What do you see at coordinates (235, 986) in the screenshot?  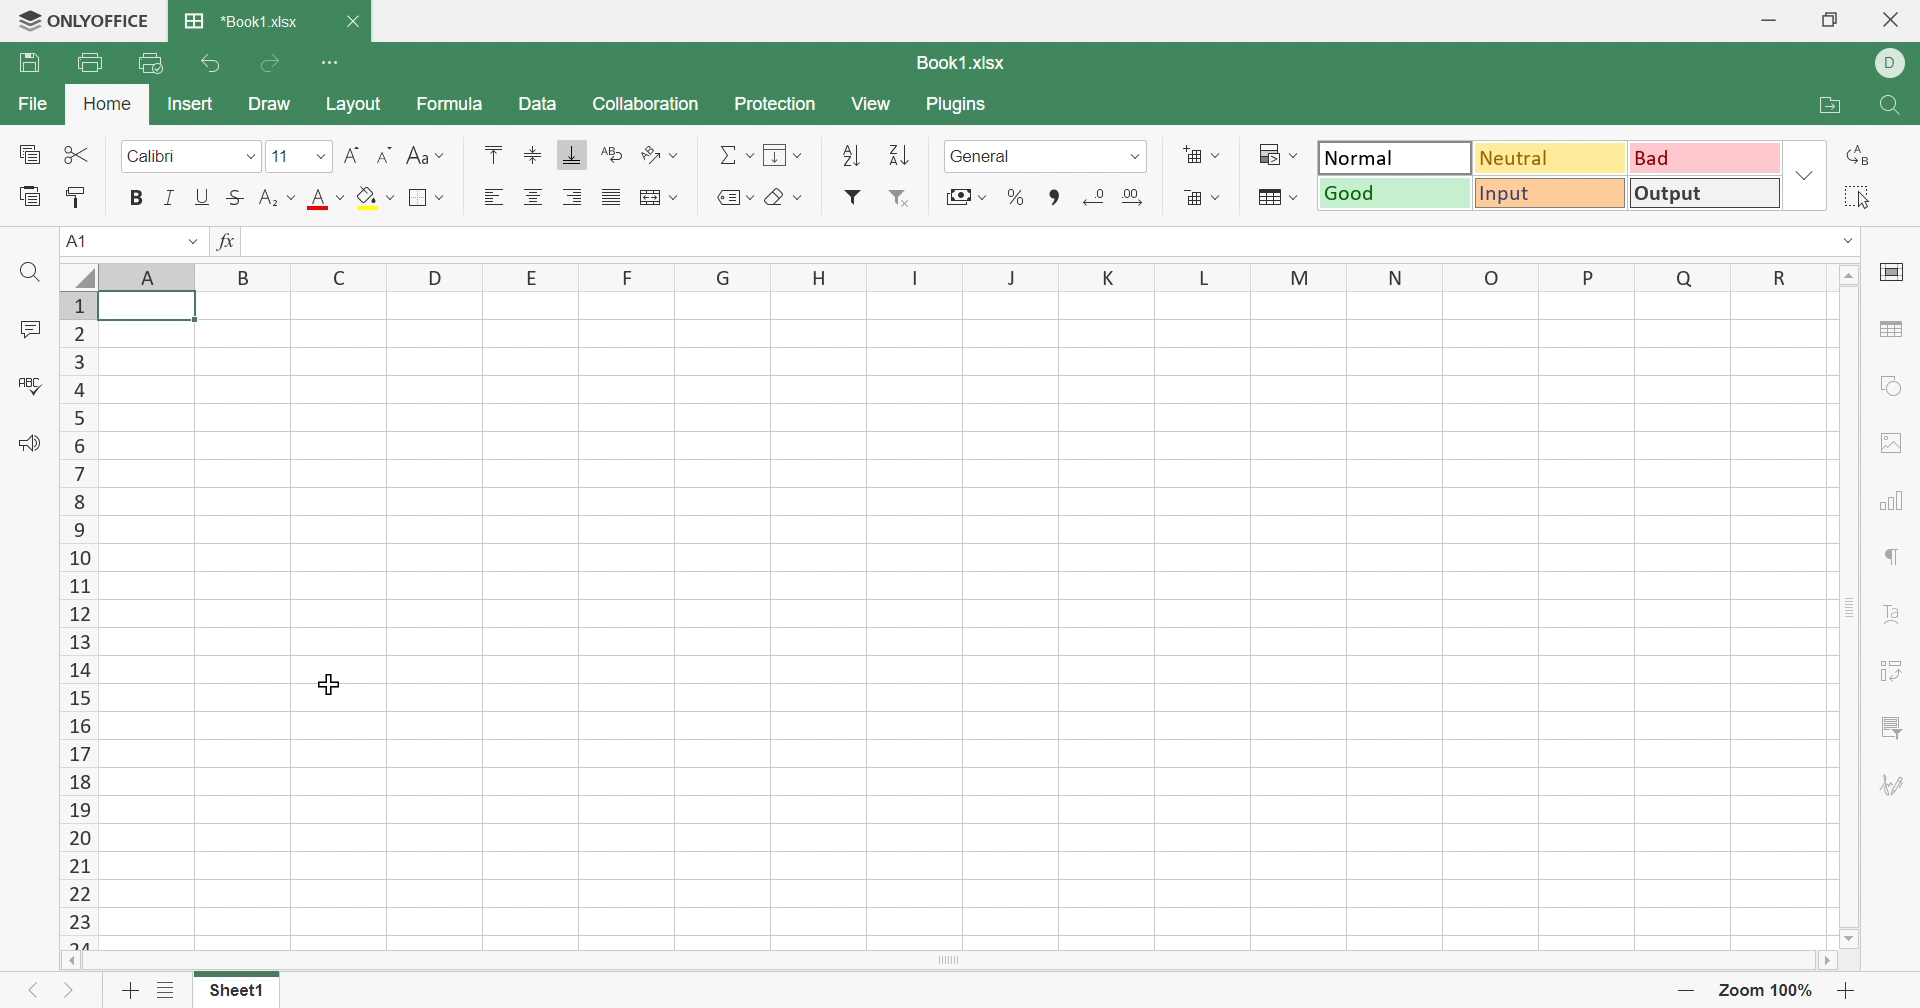 I see `Sheet1` at bounding box center [235, 986].